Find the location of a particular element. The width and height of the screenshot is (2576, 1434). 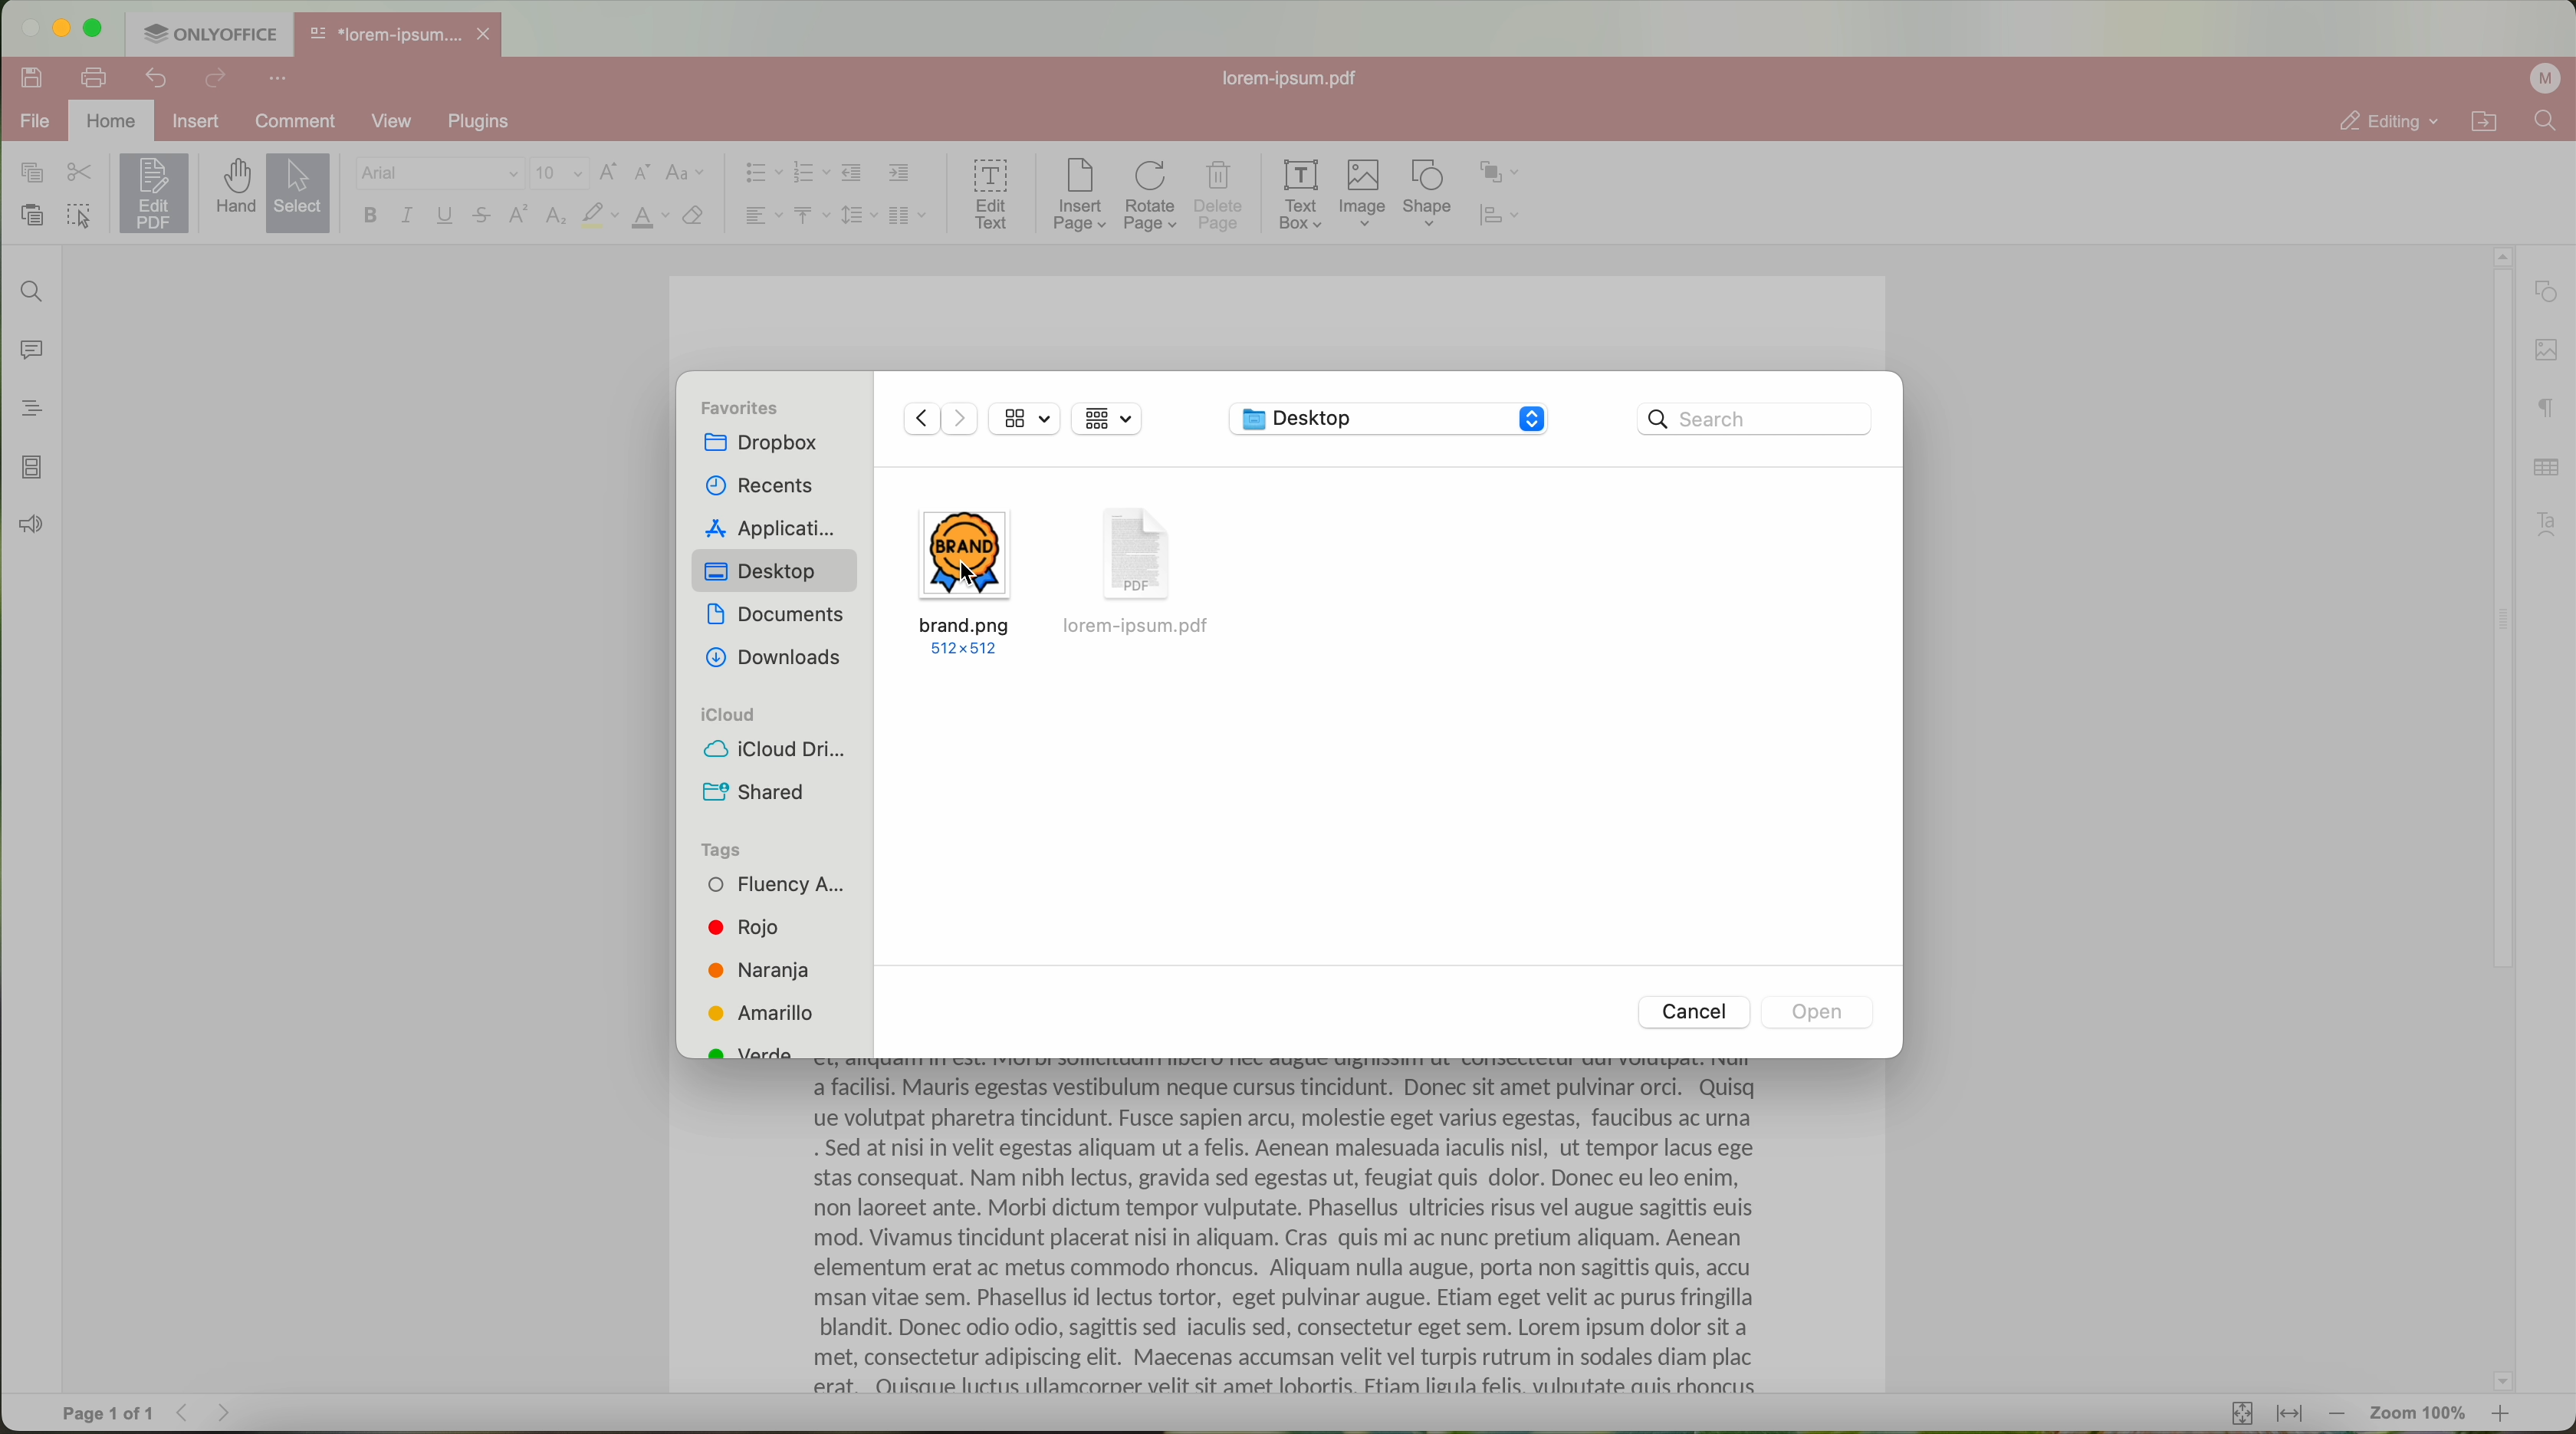

redo is located at coordinates (216, 80).